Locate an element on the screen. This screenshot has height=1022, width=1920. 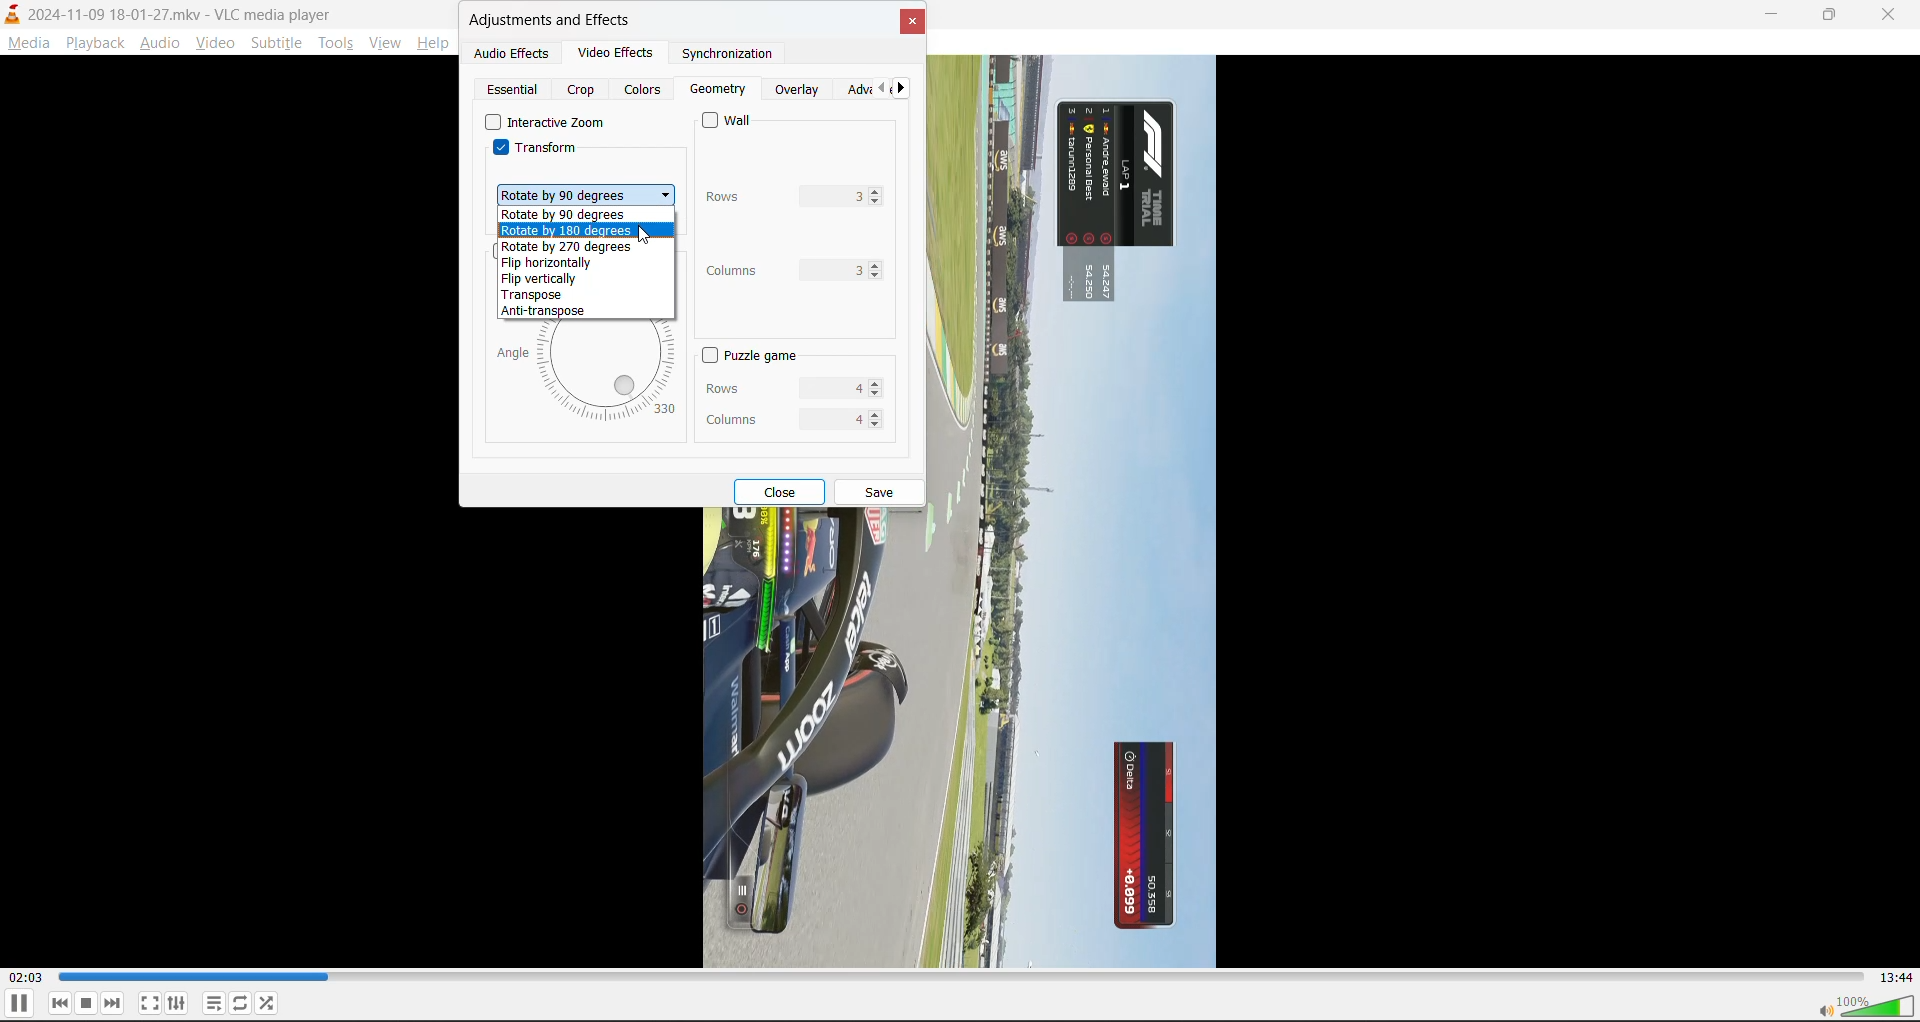
media is located at coordinates (30, 45).